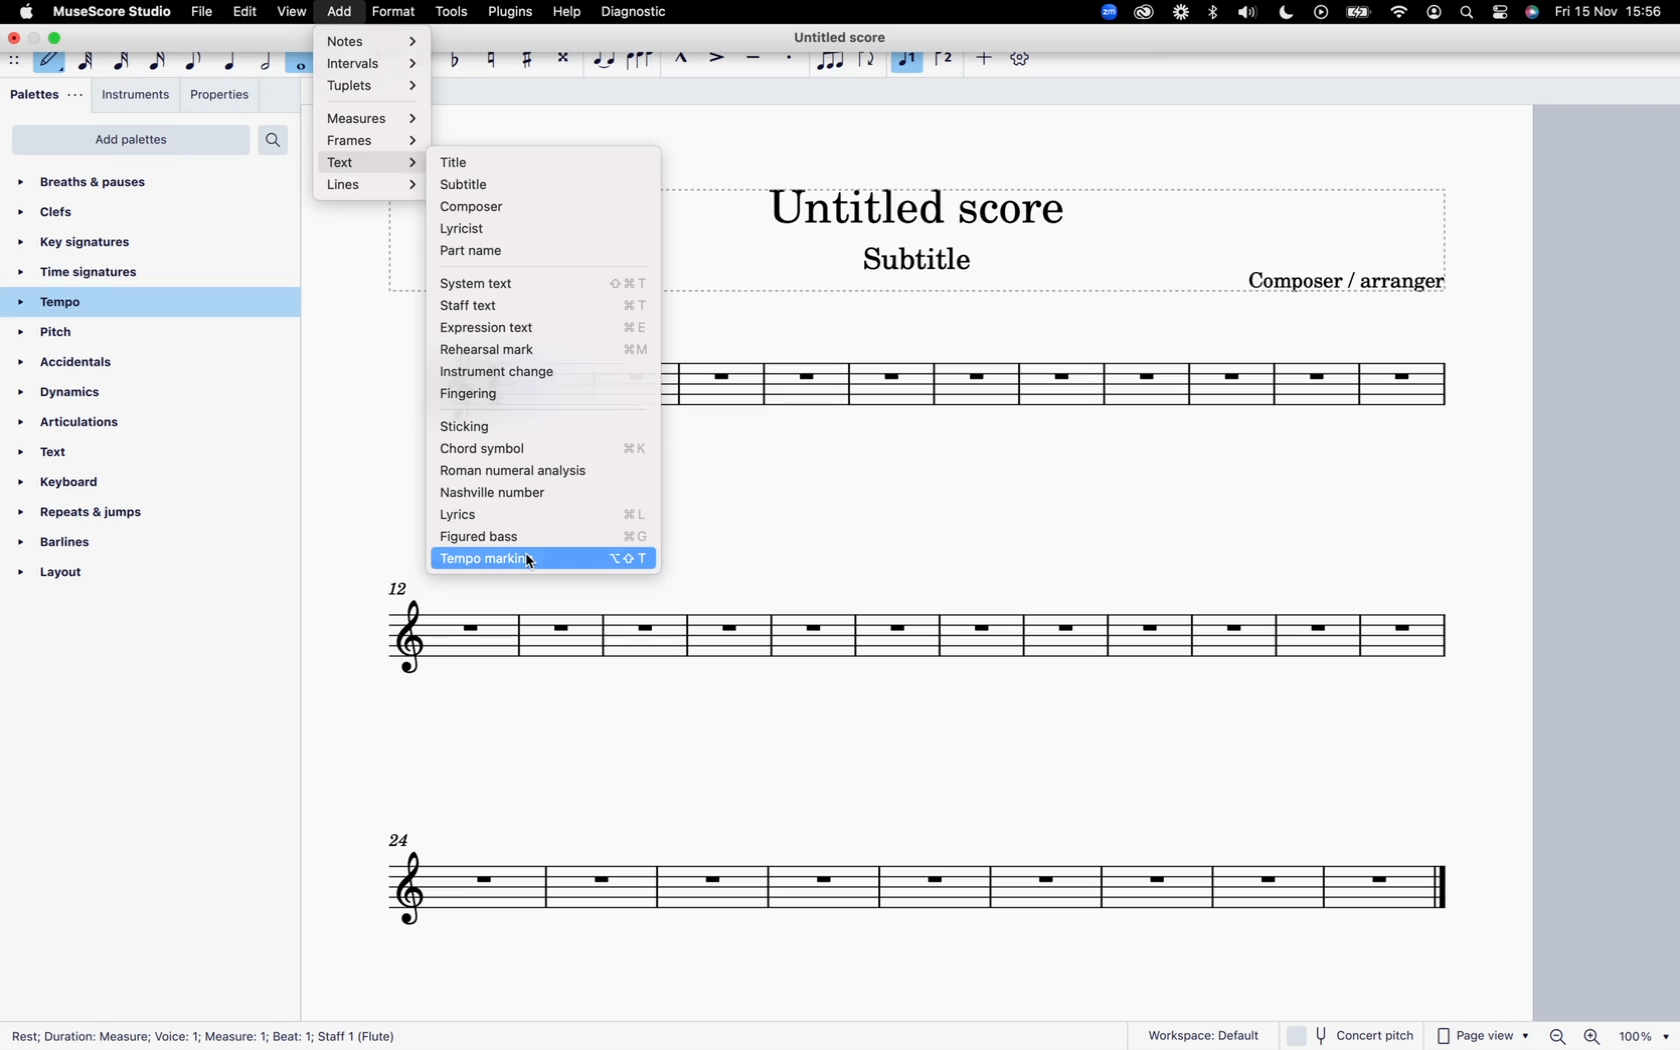 The width and height of the screenshot is (1680, 1050). I want to click on properties, so click(219, 95).